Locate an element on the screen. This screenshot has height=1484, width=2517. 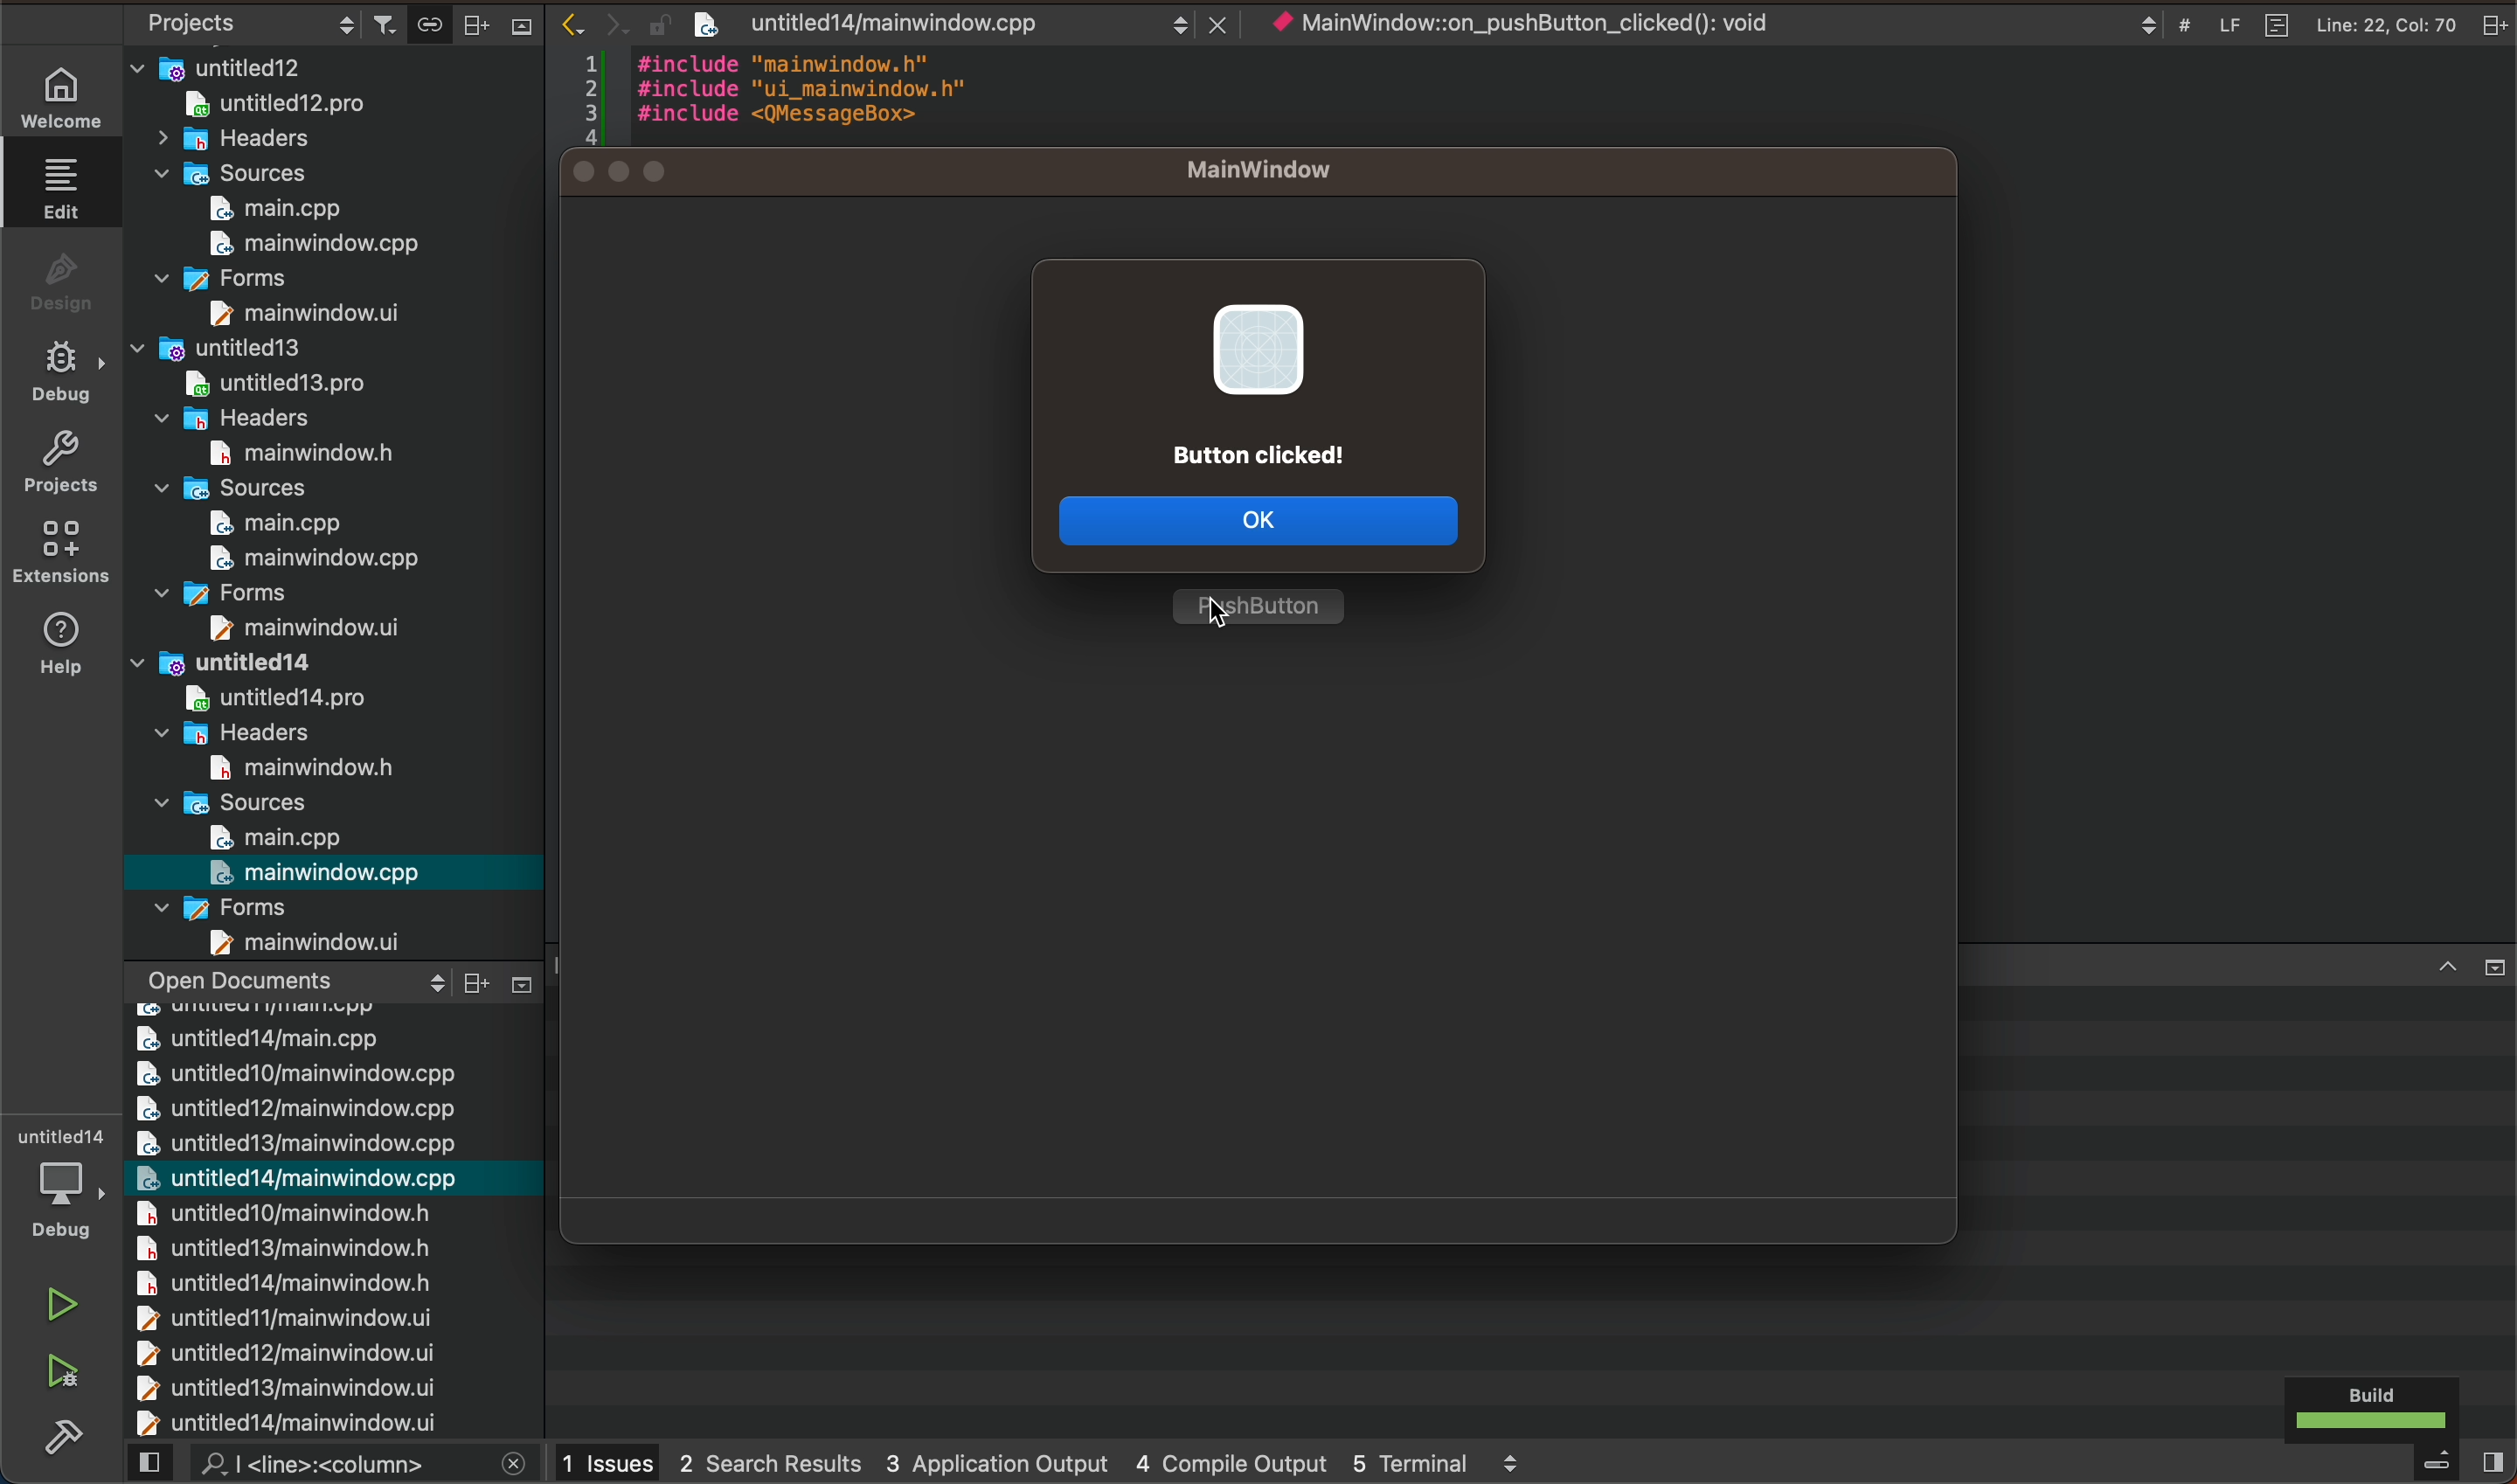
logs is located at coordinates (1044, 1463).